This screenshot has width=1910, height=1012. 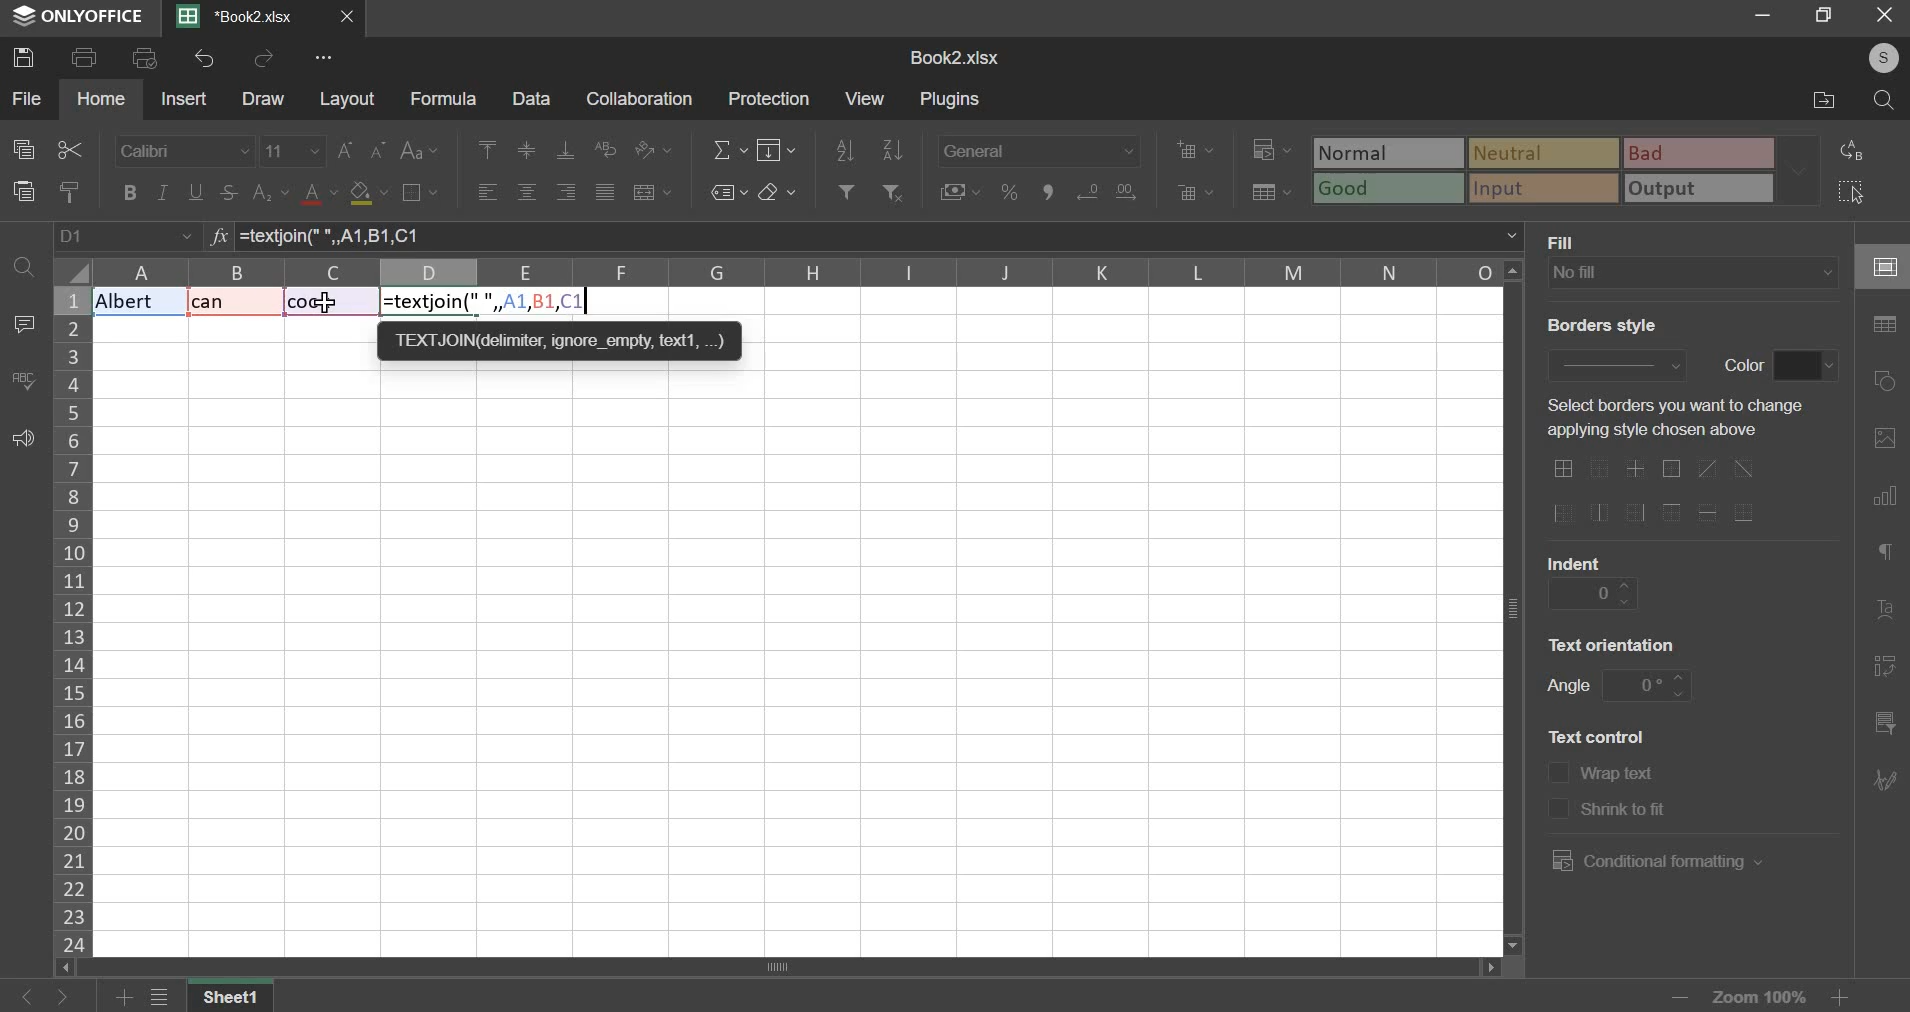 What do you see at coordinates (26, 97) in the screenshot?
I see `file` at bounding box center [26, 97].